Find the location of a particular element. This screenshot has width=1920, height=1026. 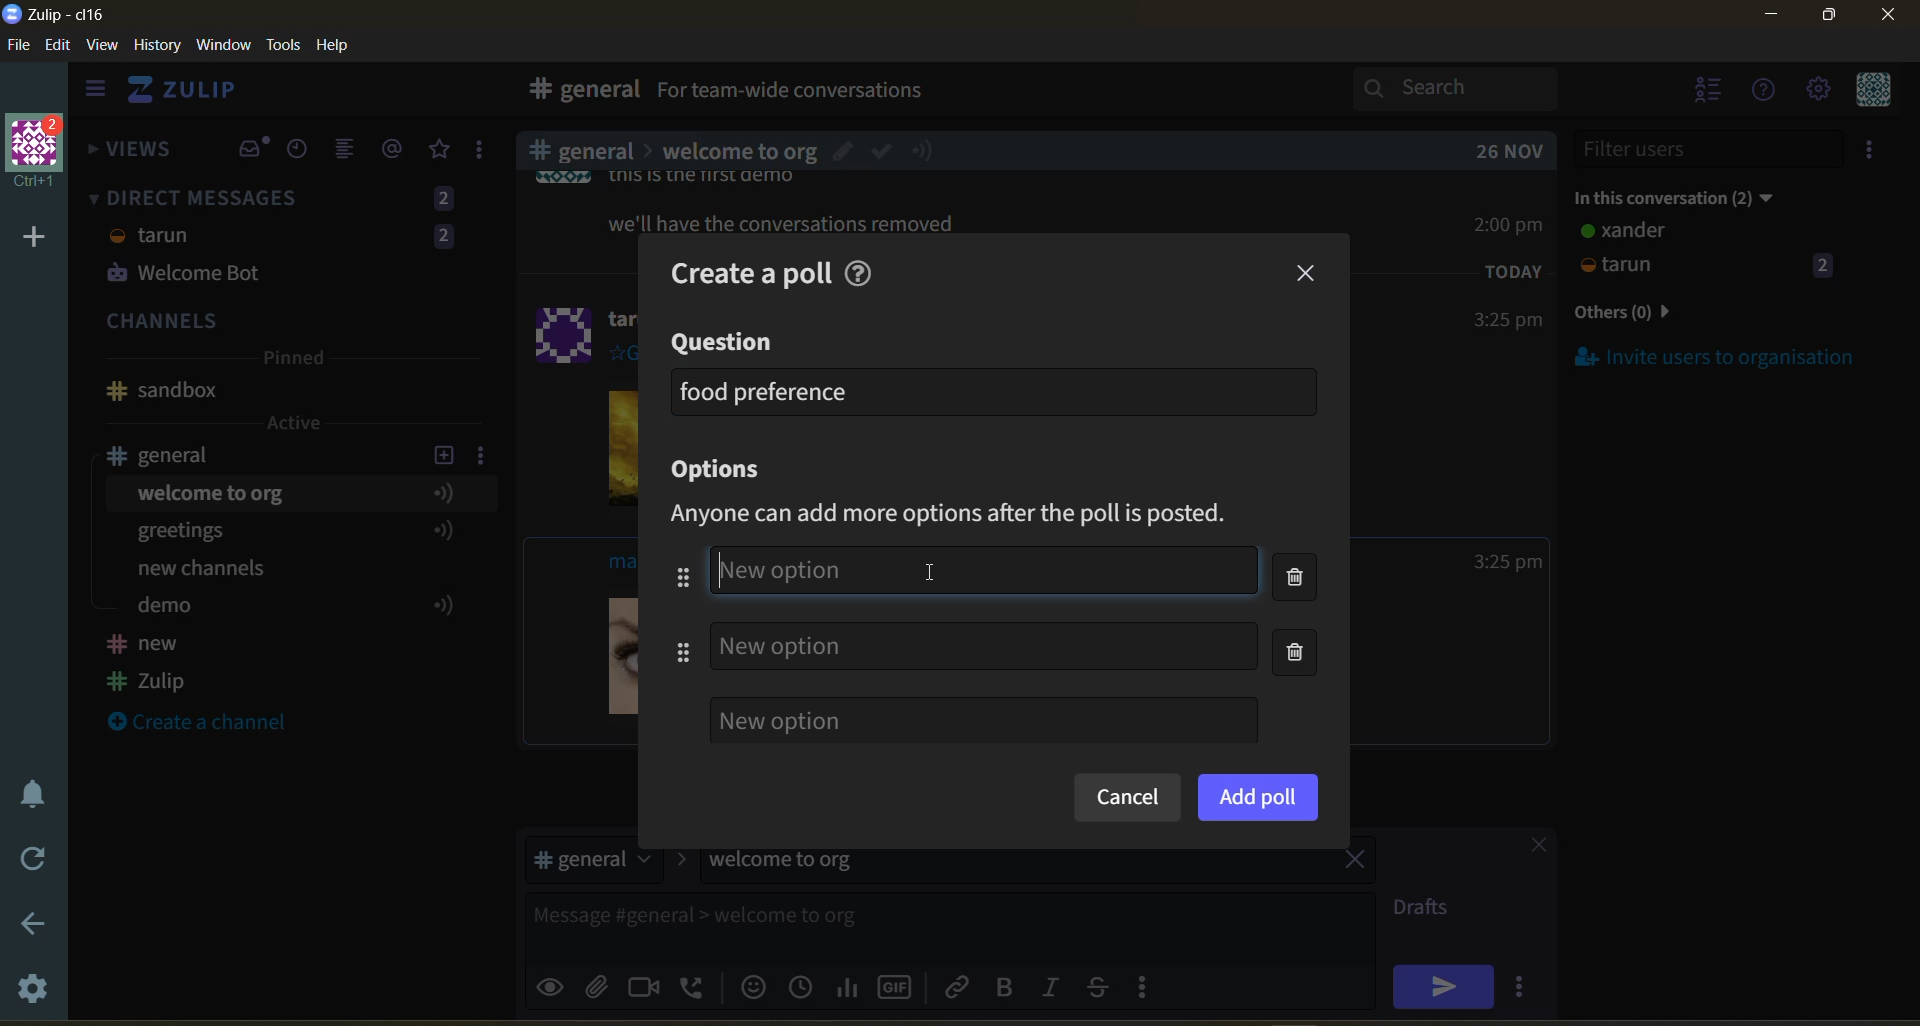

Overview of your conversations with unread messages is located at coordinates (884, 93).